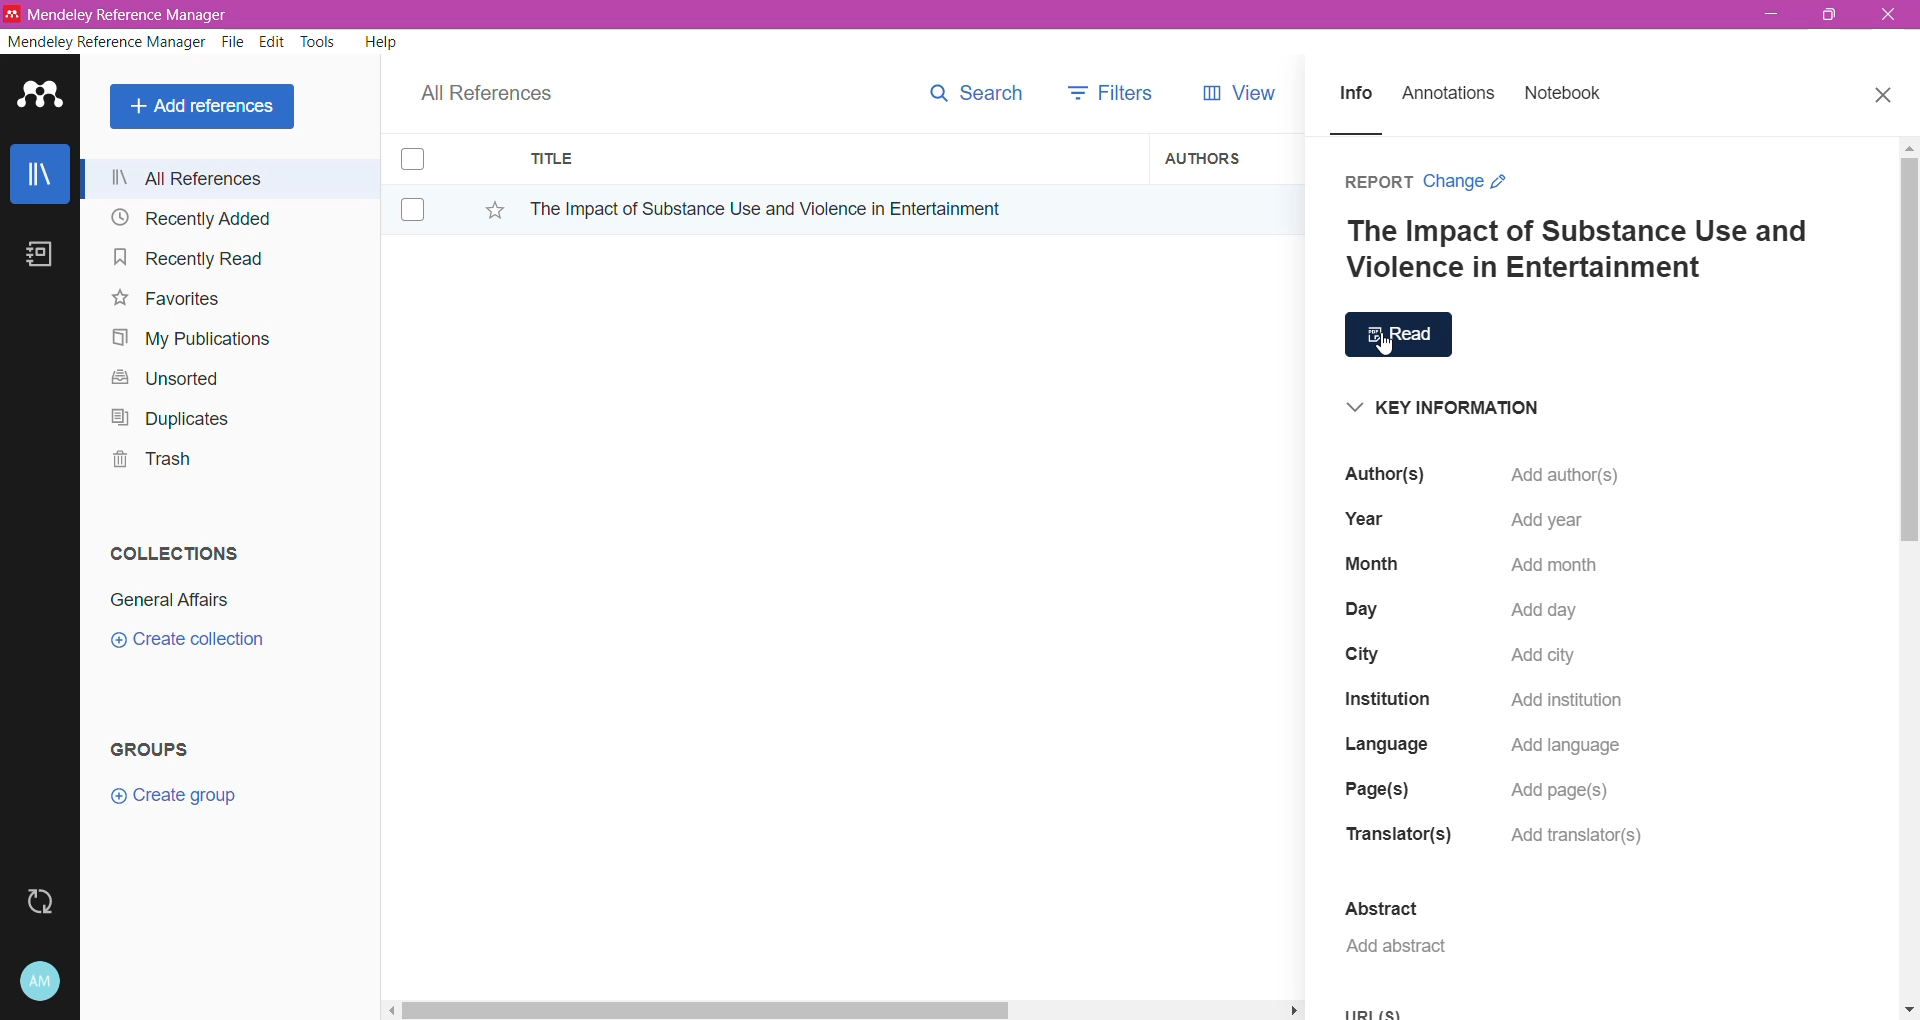 The height and width of the screenshot is (1020, 1920). What do you see at coordinates (320, 42) in the screenshot?
I see `Tools` at bounding box center [320, 42].